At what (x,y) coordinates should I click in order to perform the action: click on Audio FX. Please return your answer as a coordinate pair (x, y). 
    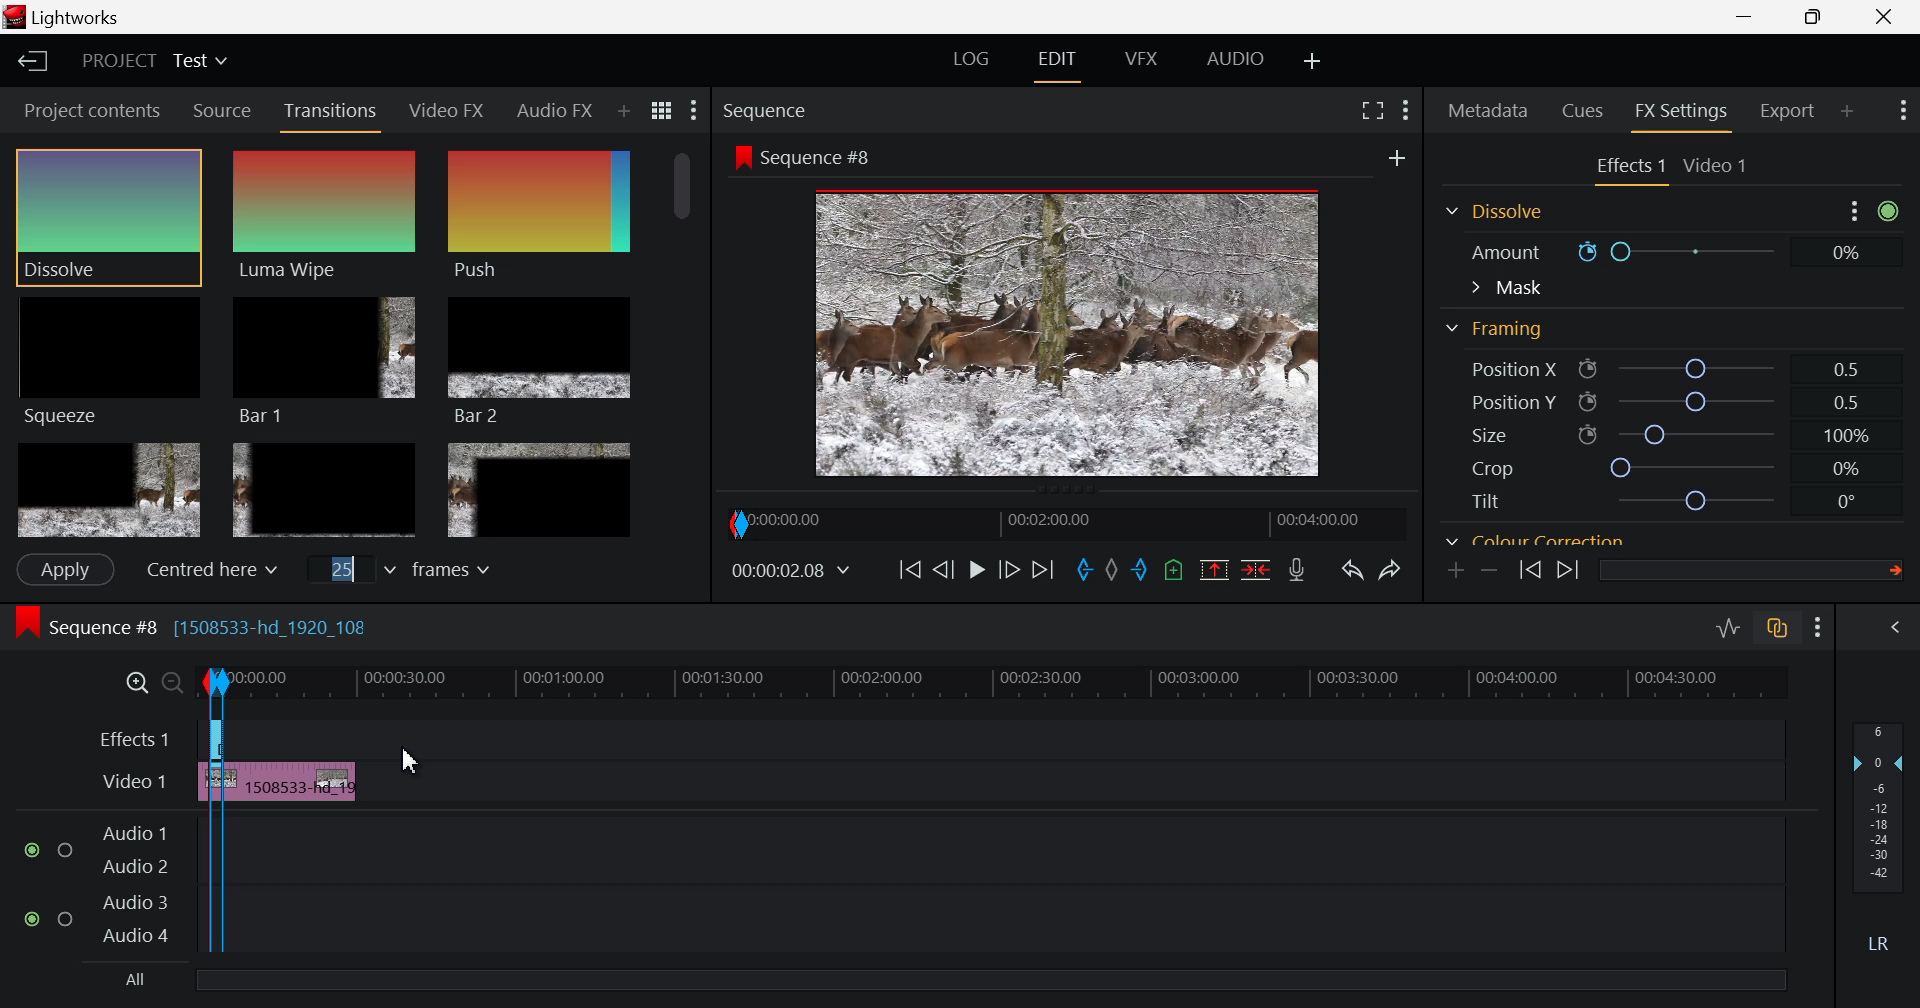
    Looking at the image, I should click on (552, 112).